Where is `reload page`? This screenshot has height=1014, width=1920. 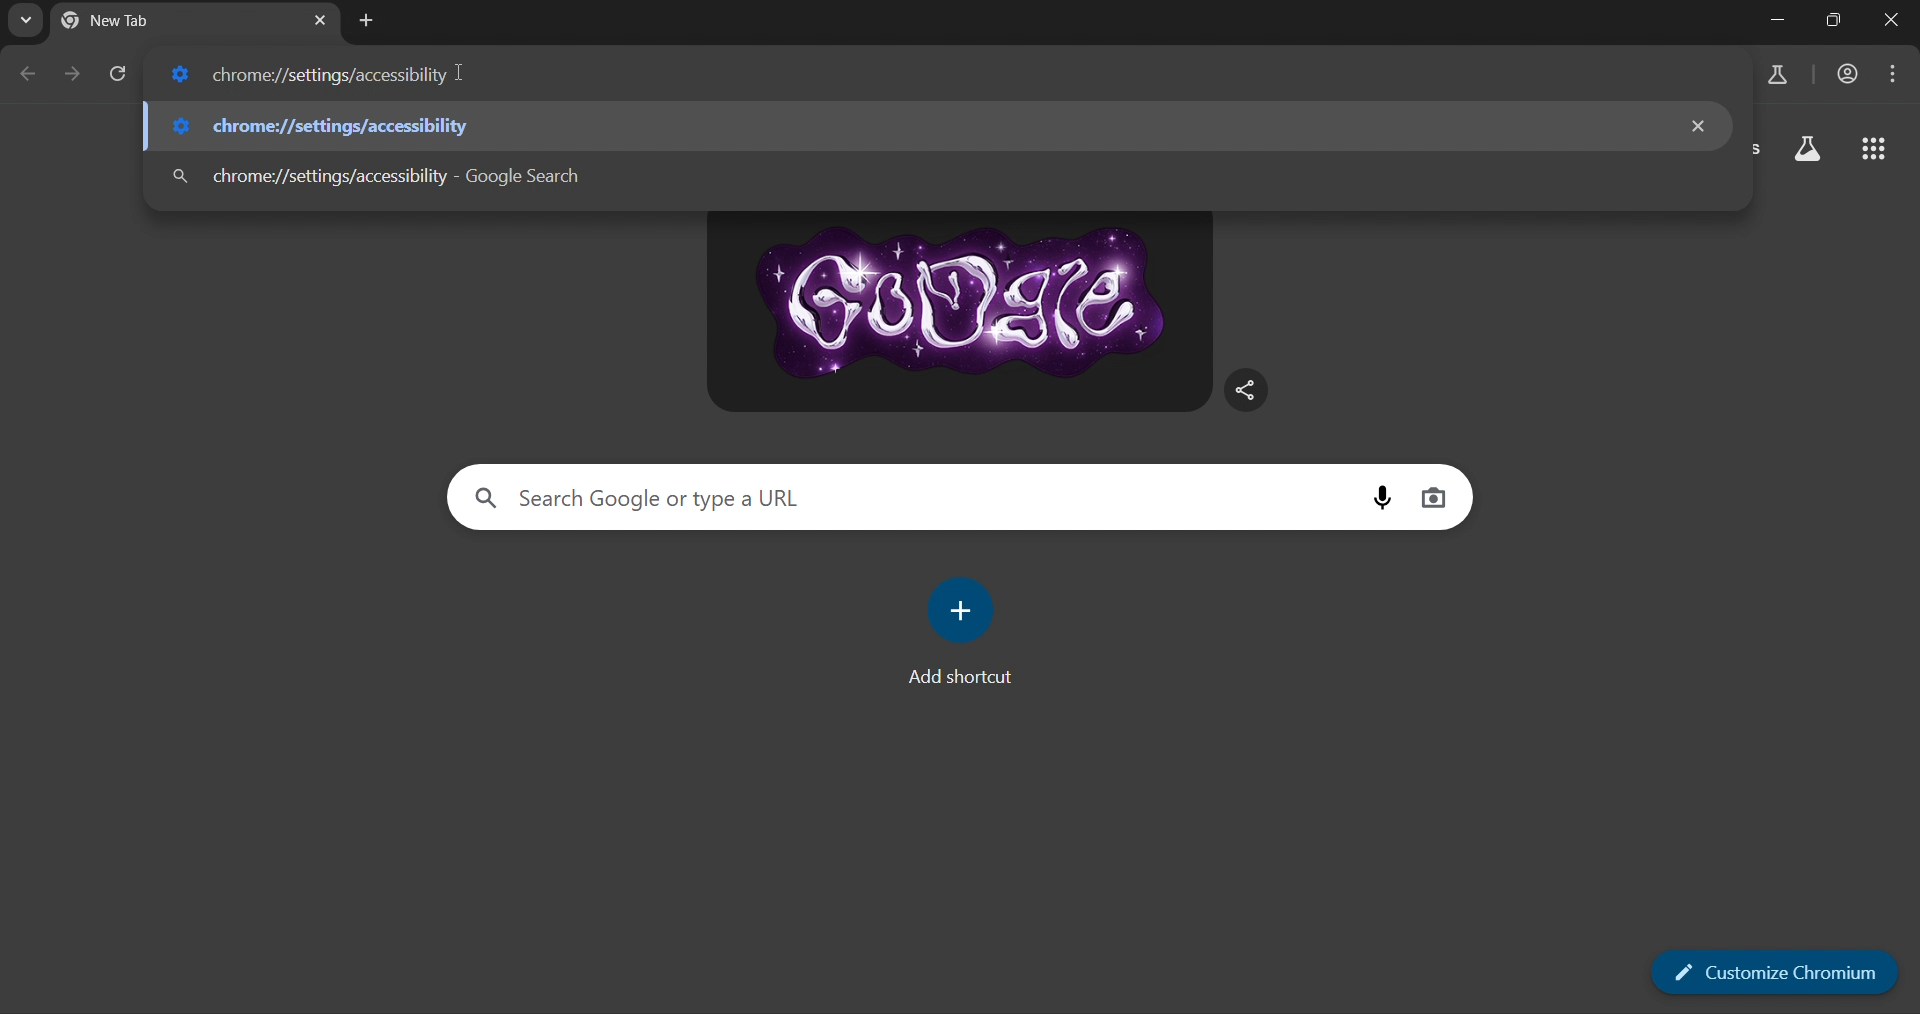 reload page is located at coordinates (121, 74).